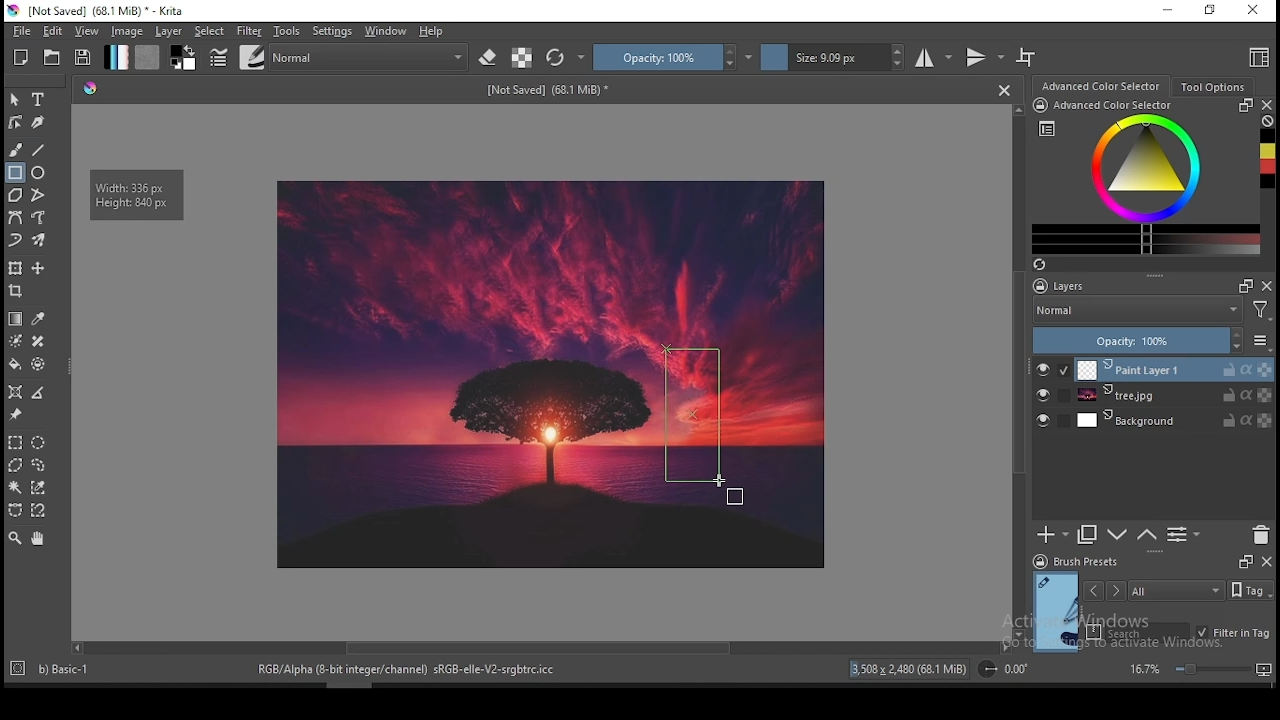  I want to click on brush tool, so click(16, 150).